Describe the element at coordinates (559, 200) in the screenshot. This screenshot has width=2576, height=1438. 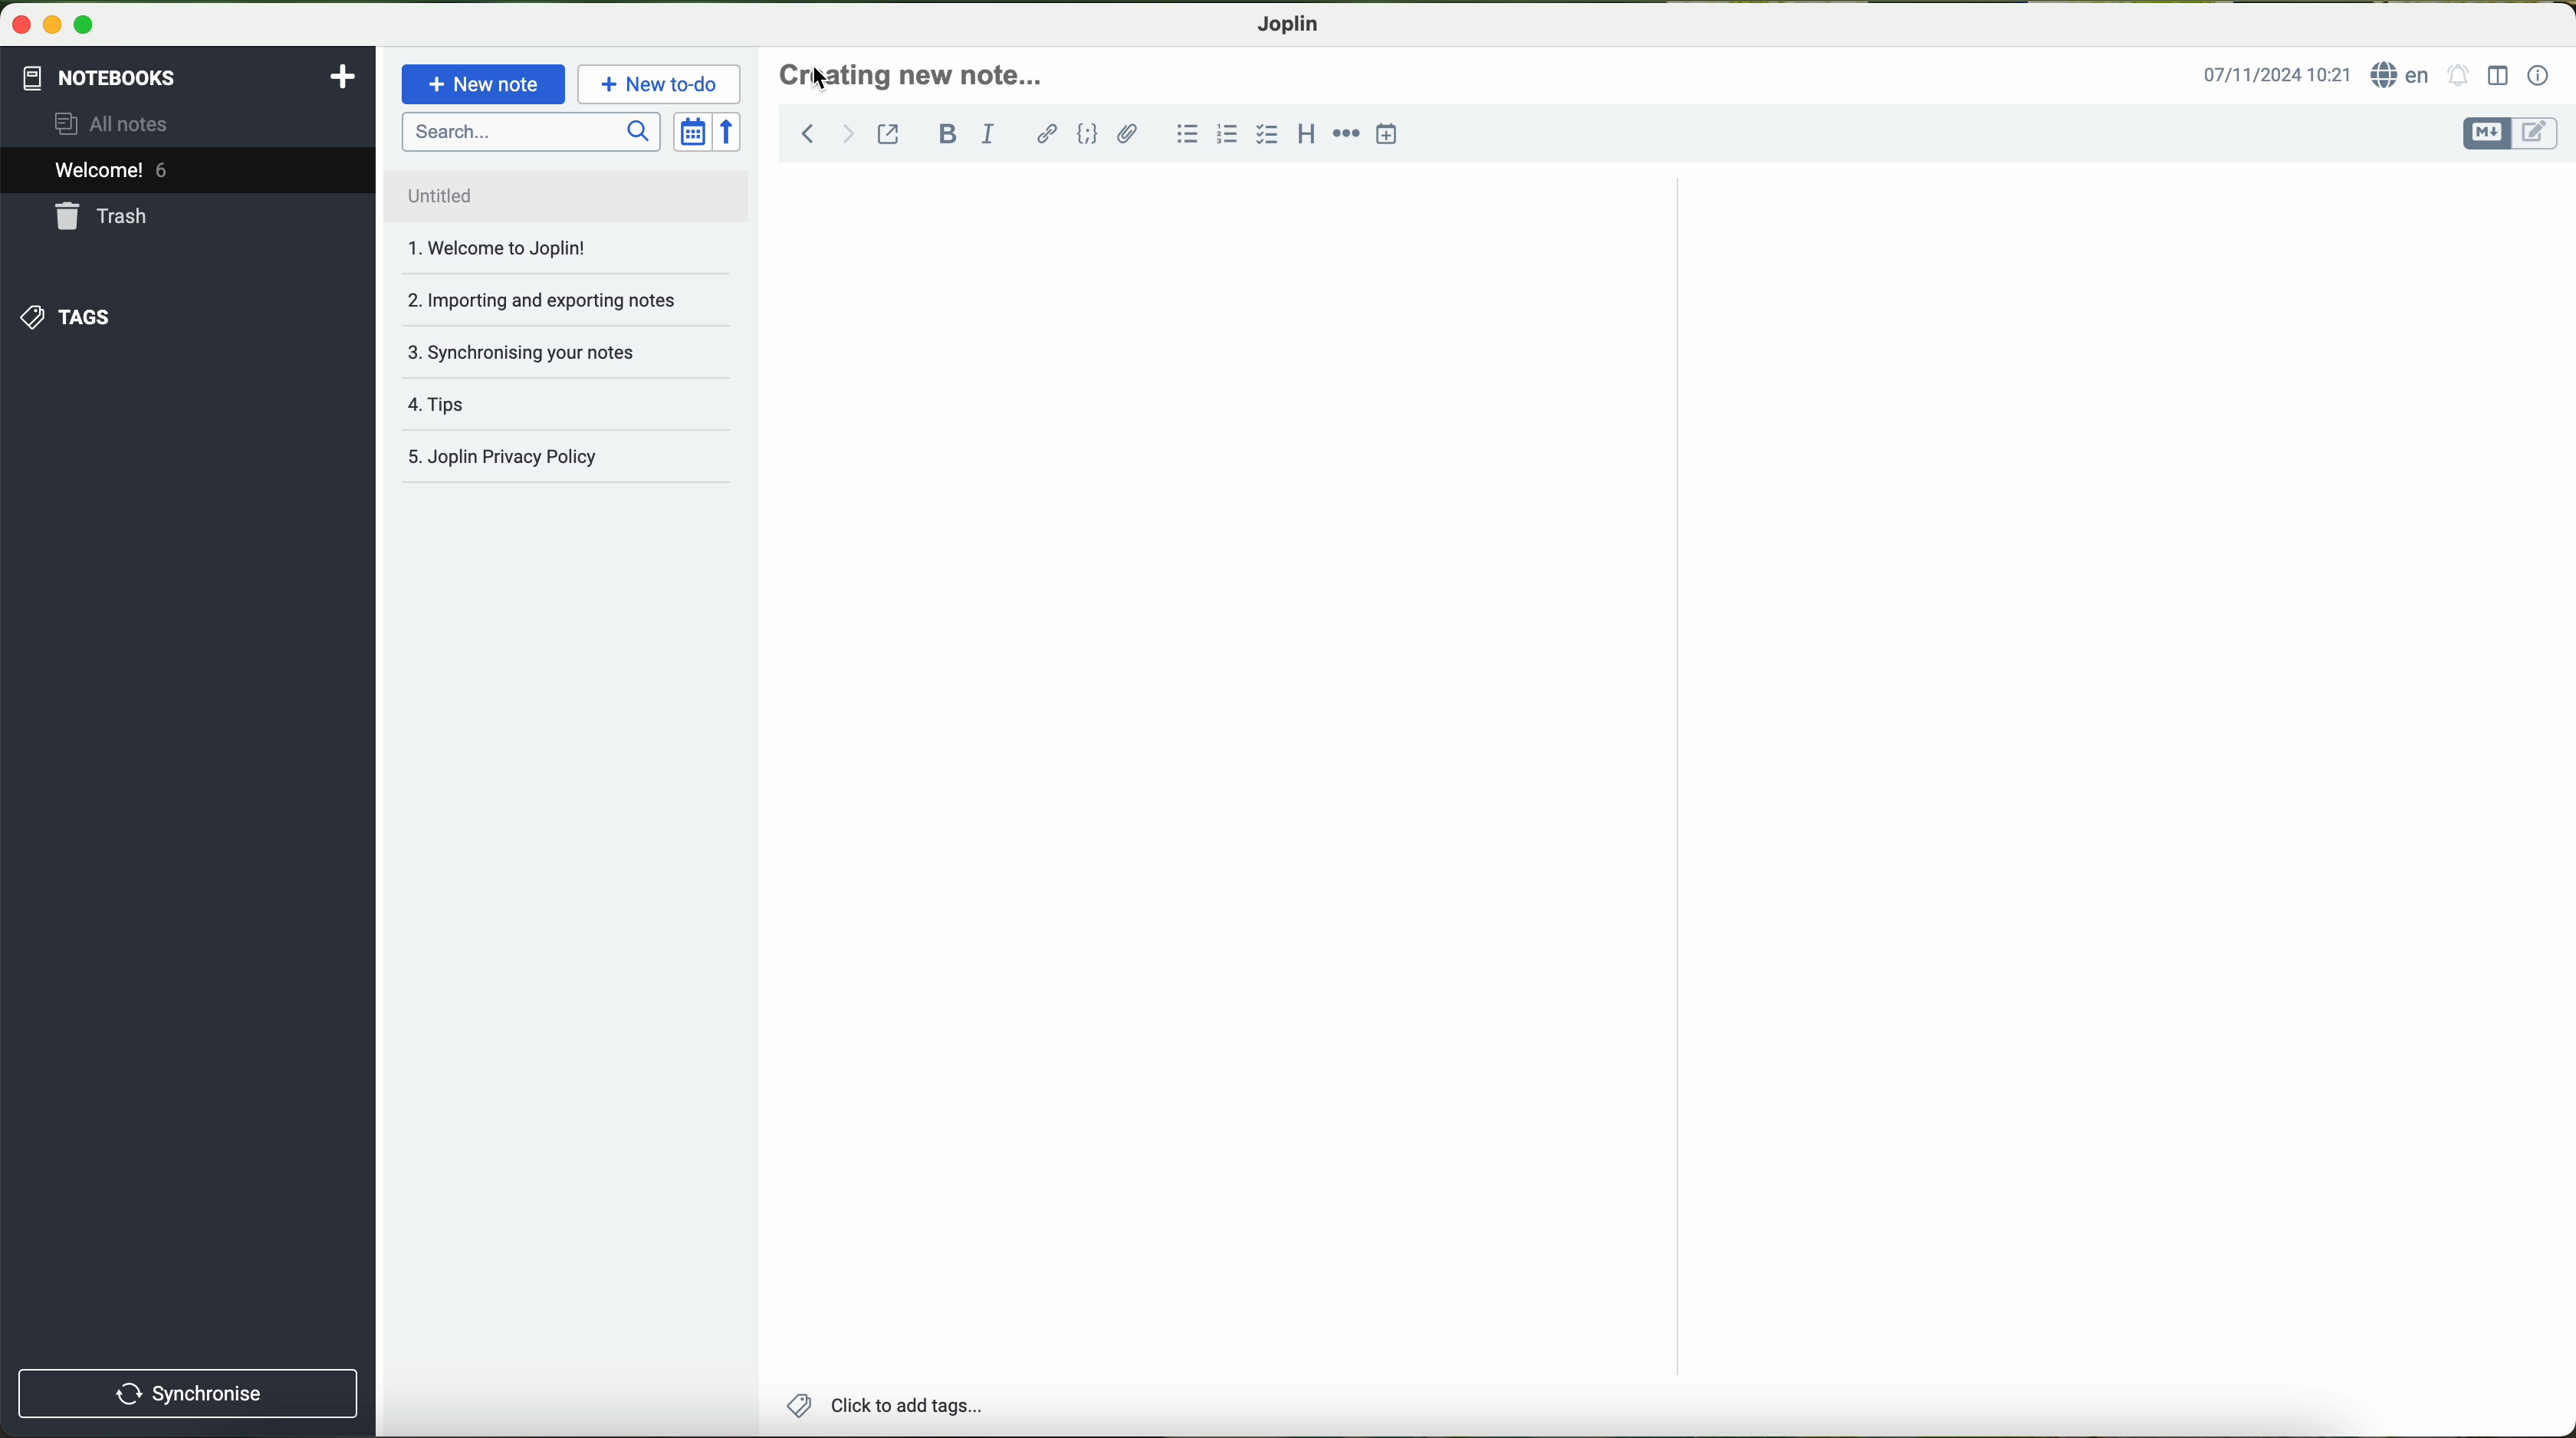
I see `untitled file` at that location.